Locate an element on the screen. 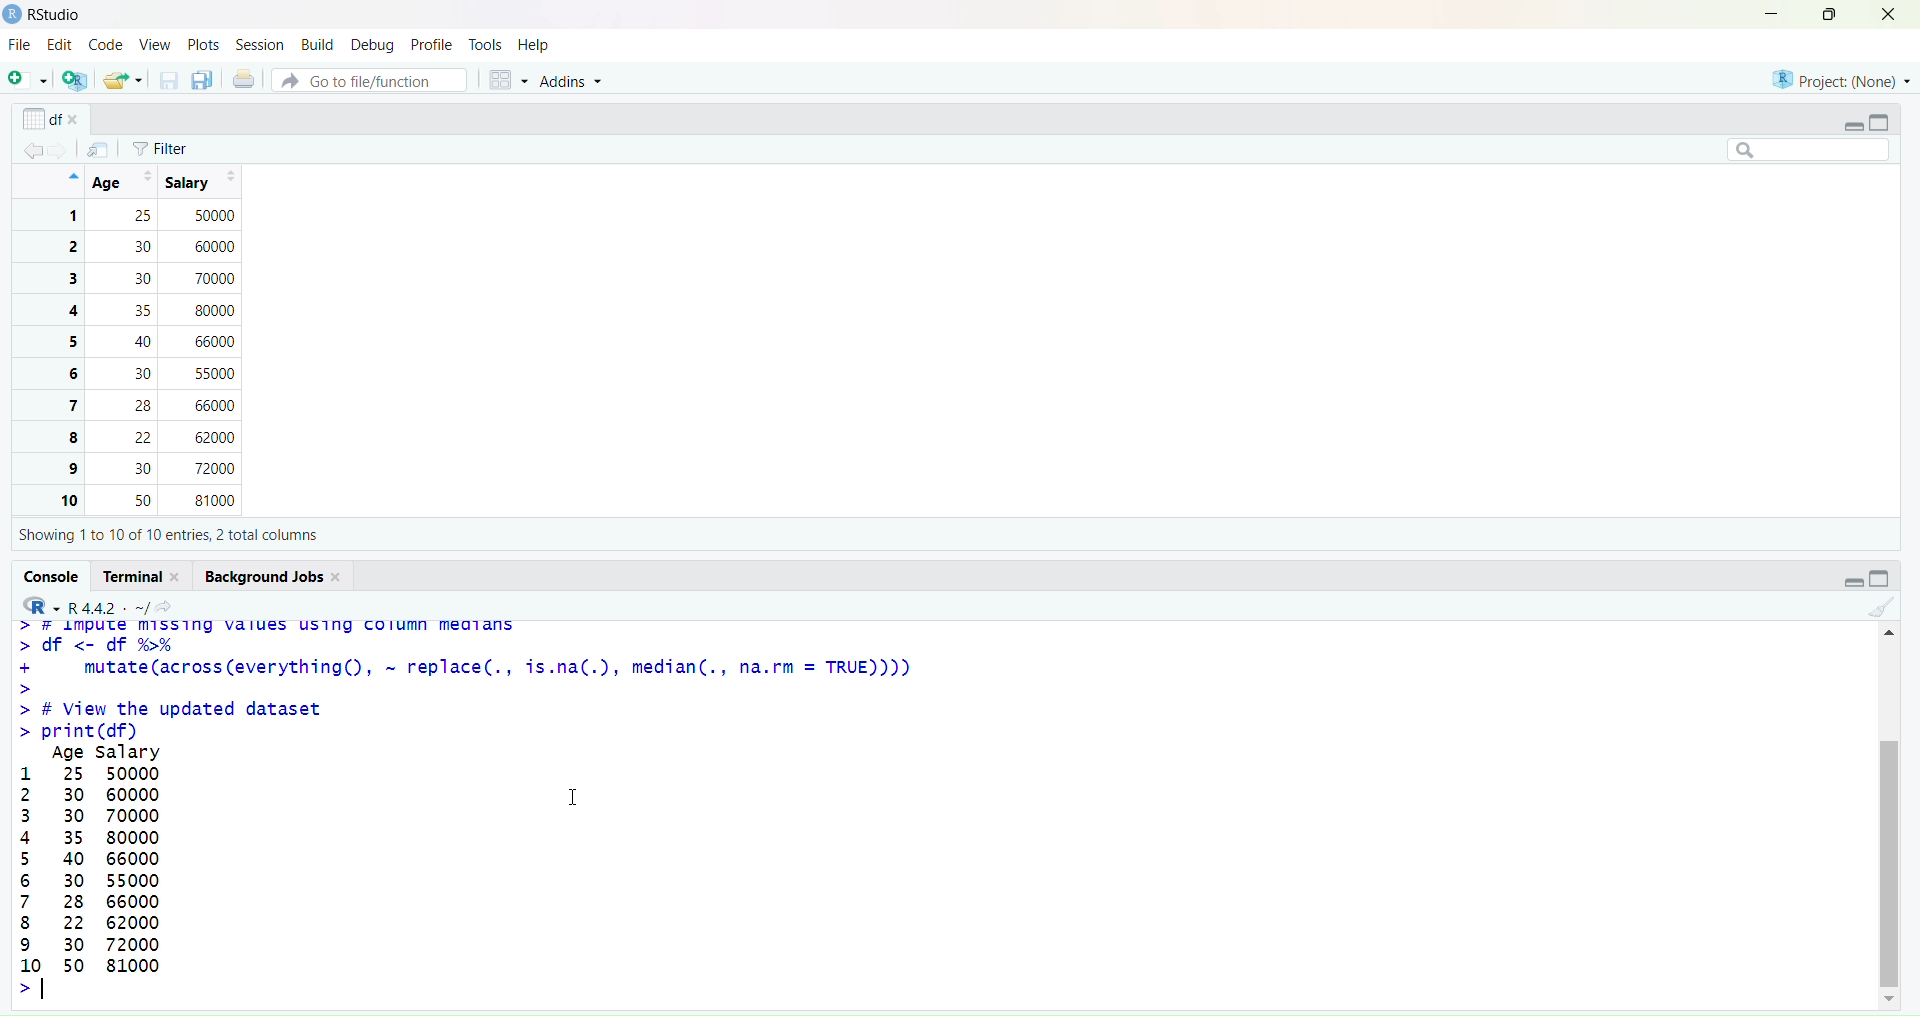 This screenshot has height=1016, width=1920. terminal is located at coordinates (142, 576).